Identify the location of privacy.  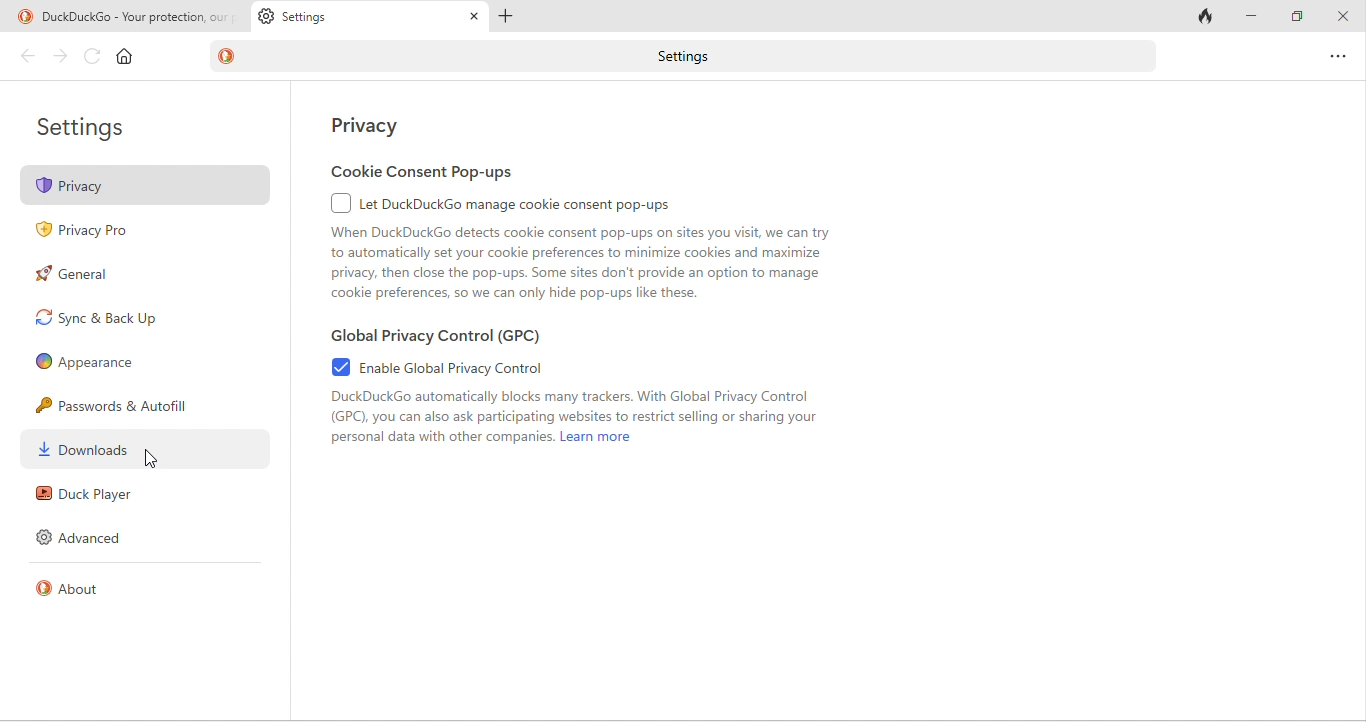
(148, 184).